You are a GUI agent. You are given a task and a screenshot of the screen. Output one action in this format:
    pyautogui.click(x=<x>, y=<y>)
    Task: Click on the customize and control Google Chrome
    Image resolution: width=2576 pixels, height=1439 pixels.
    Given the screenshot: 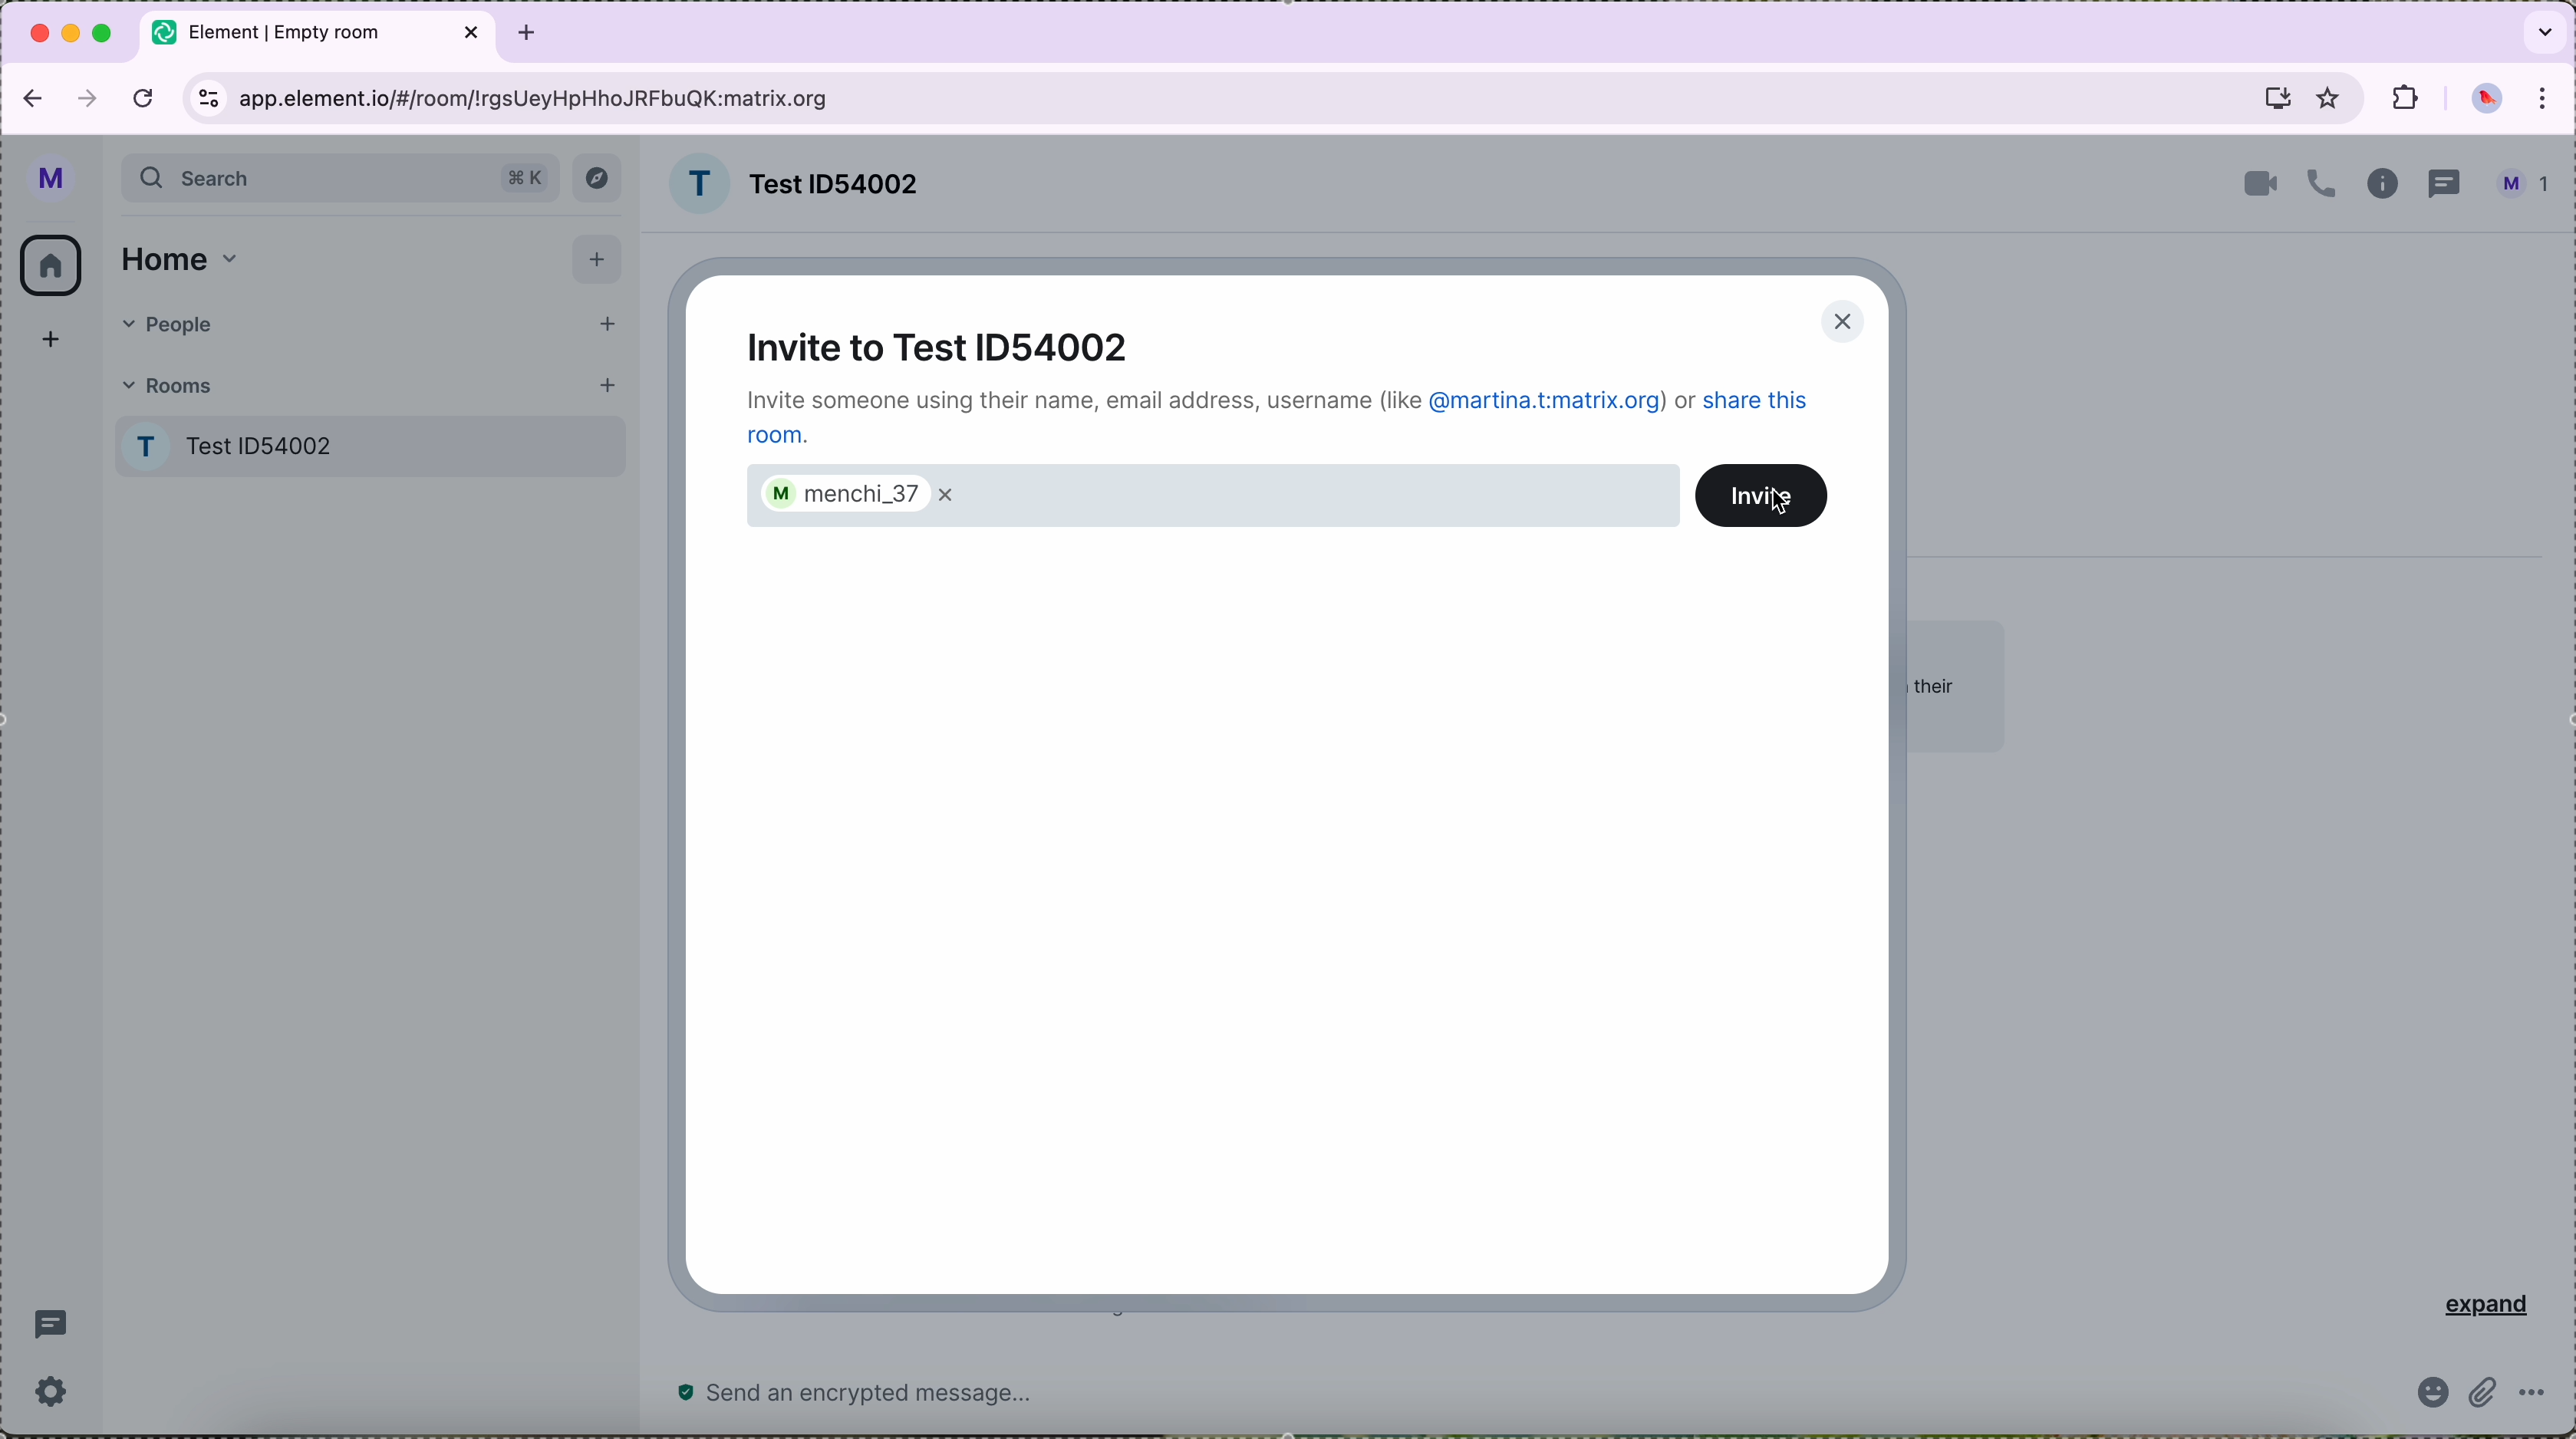 What is the action you would take?
    pyautogui.click(x=2547, y=100)
    